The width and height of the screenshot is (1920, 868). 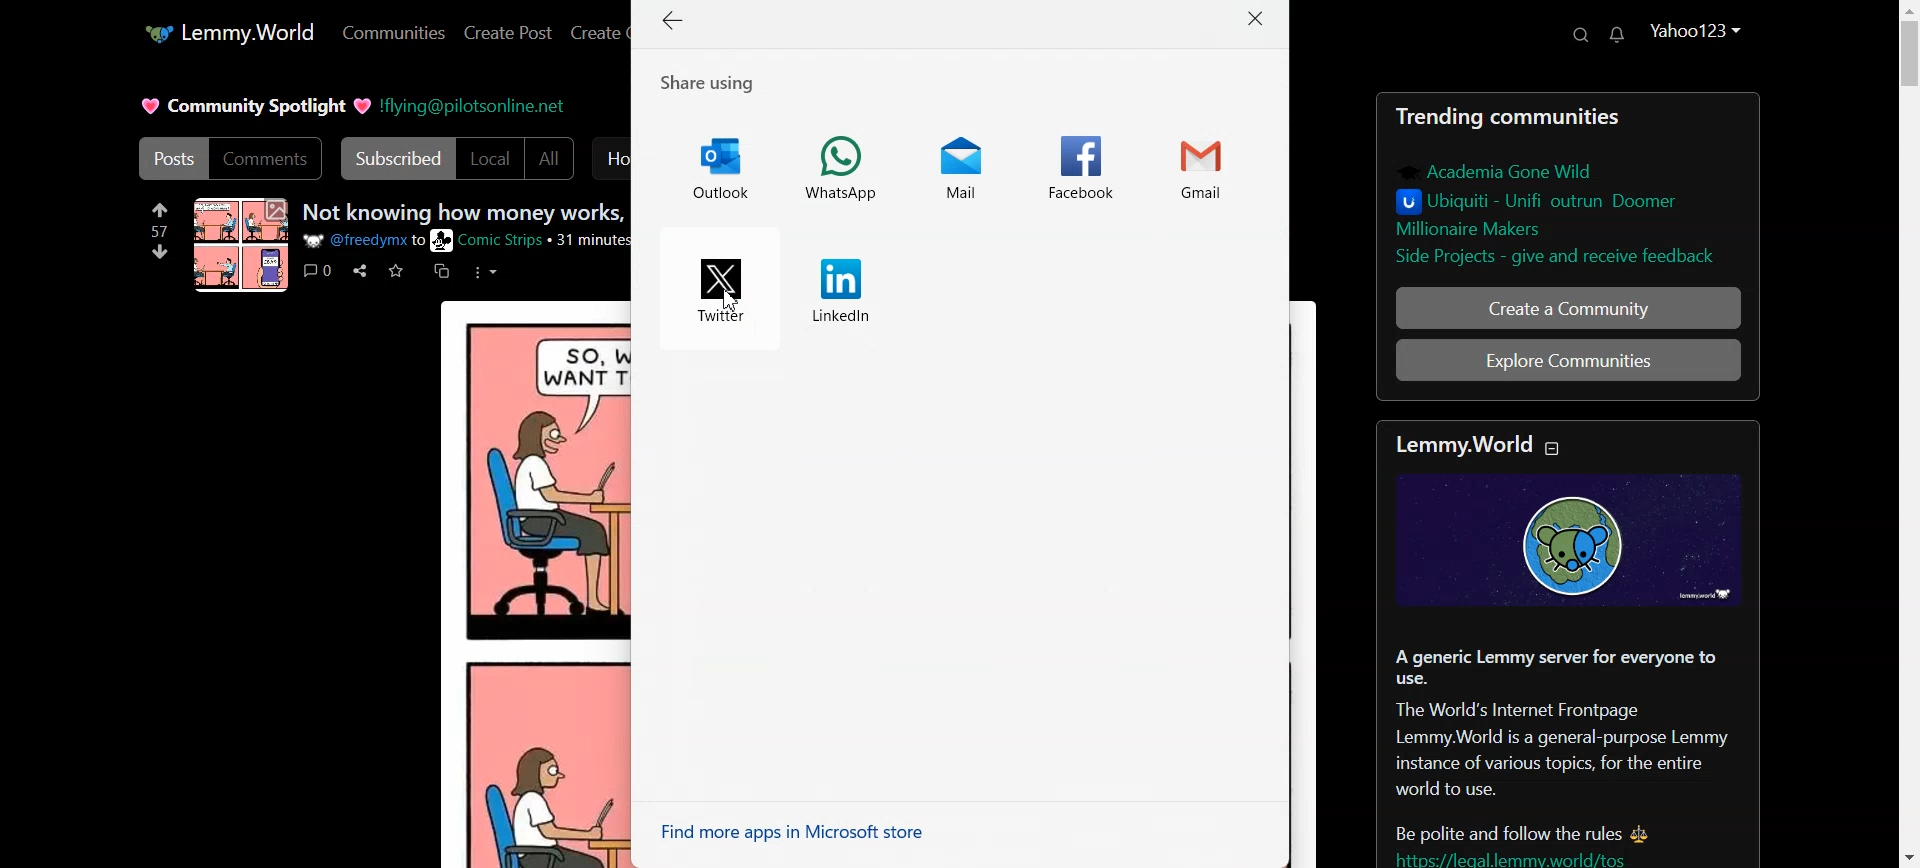 I want to click on Find more apps in microsoft store, so click(x=803, y=833).